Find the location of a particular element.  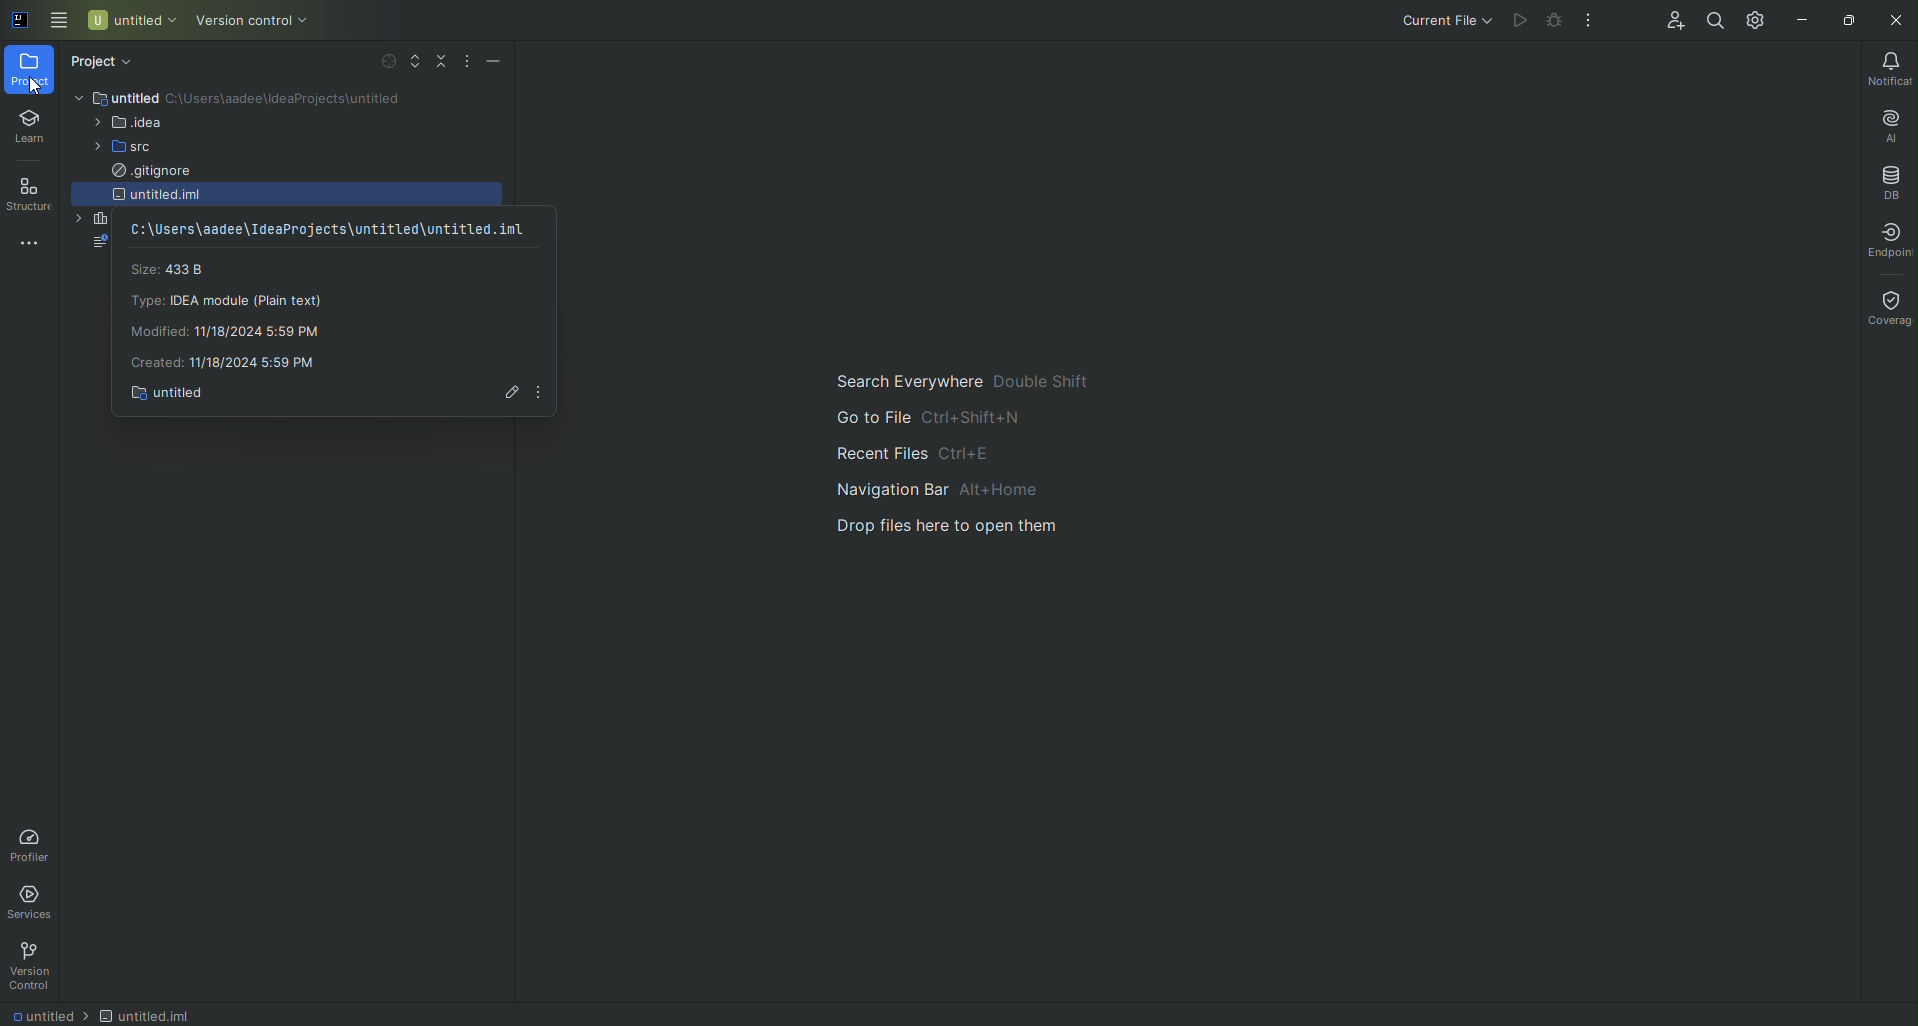

More Actions is located at coordinates (1593, 17).